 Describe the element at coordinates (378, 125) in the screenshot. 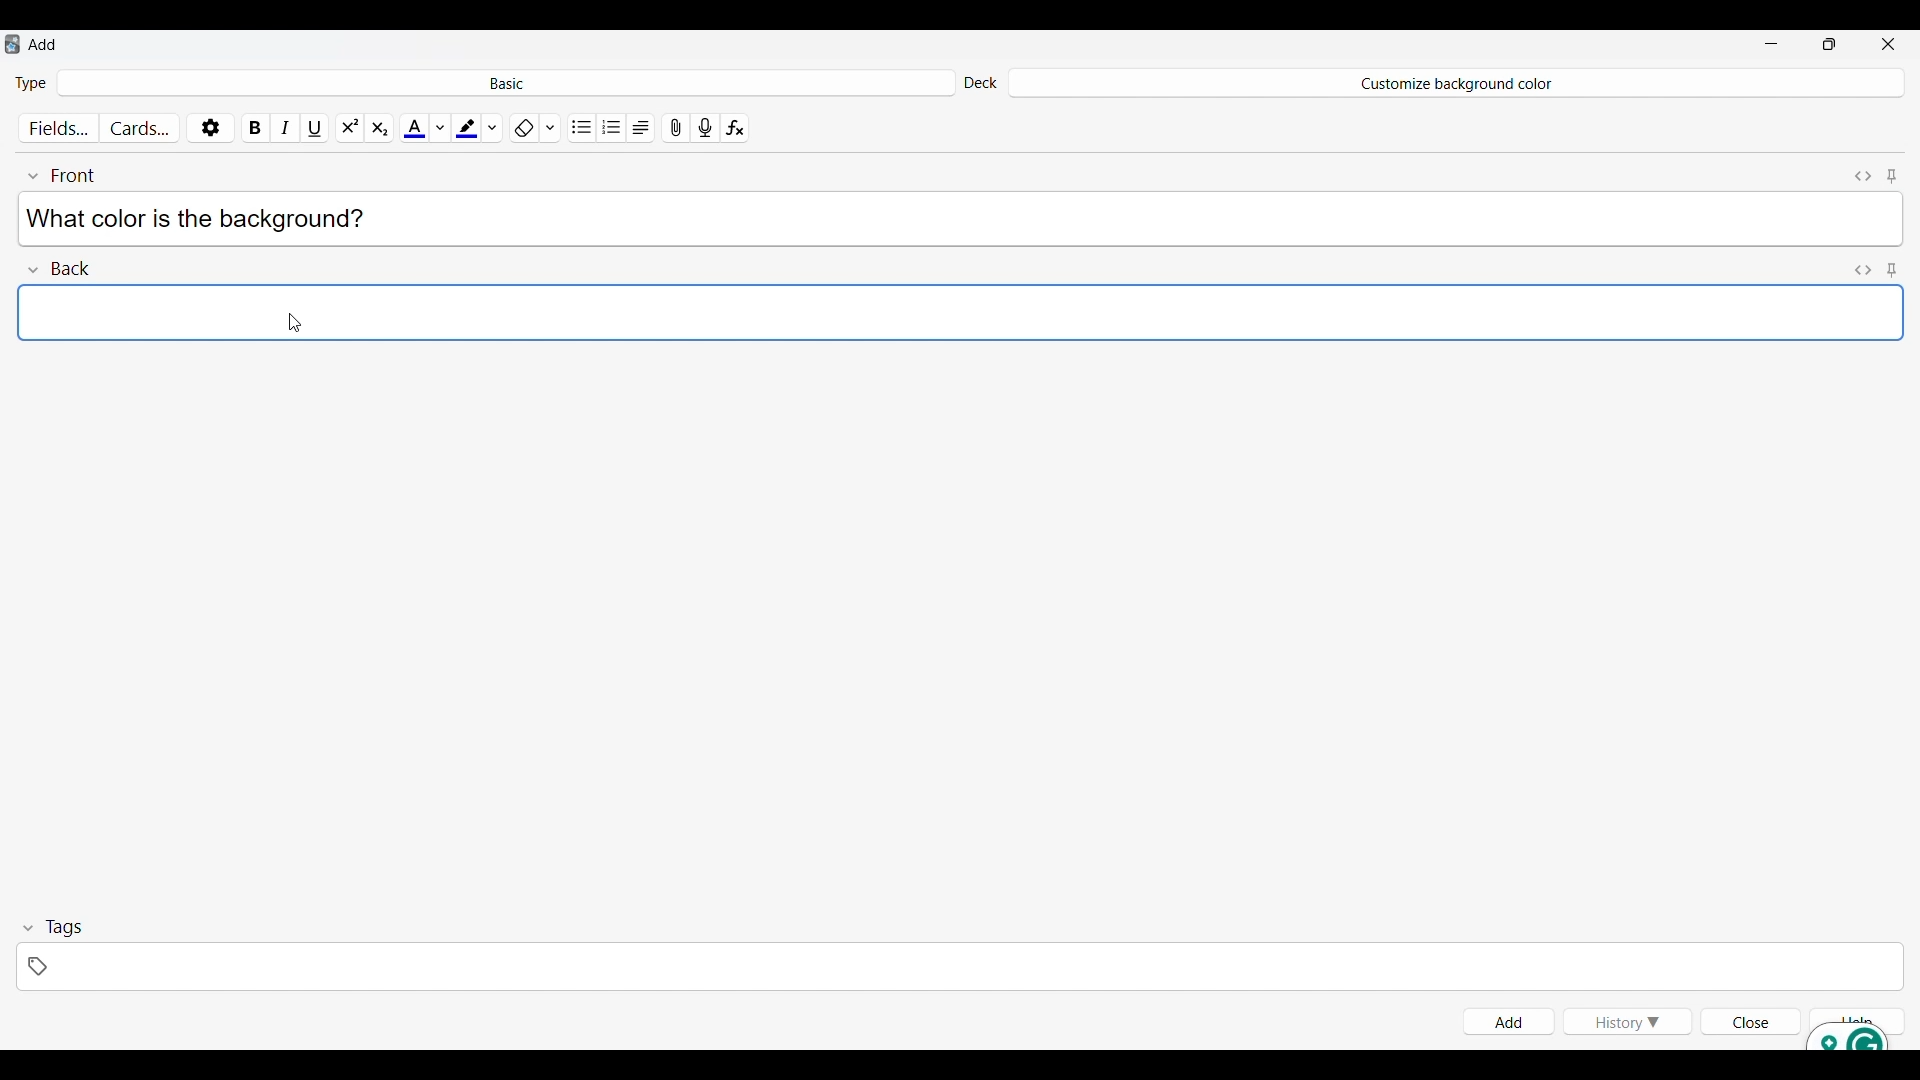

I see `Sub script` at that location.